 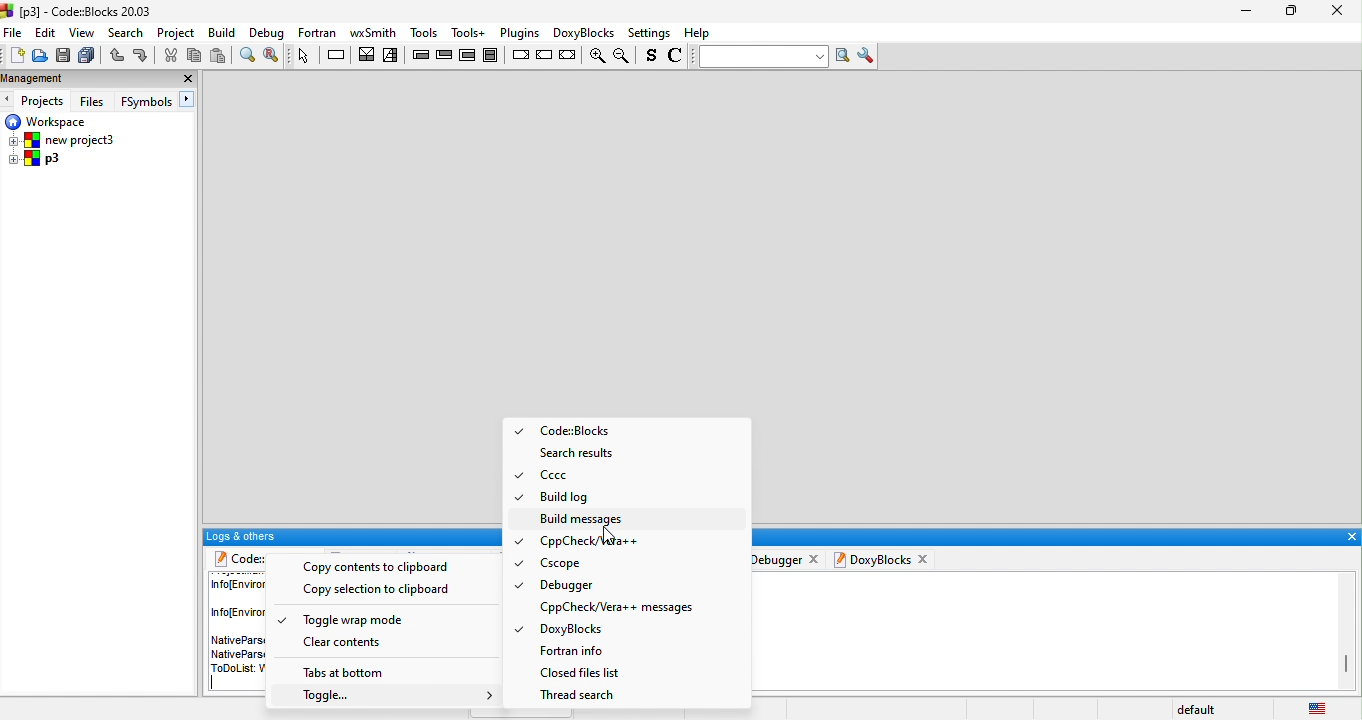 I want to click on redo, so click(x=143, y=56).